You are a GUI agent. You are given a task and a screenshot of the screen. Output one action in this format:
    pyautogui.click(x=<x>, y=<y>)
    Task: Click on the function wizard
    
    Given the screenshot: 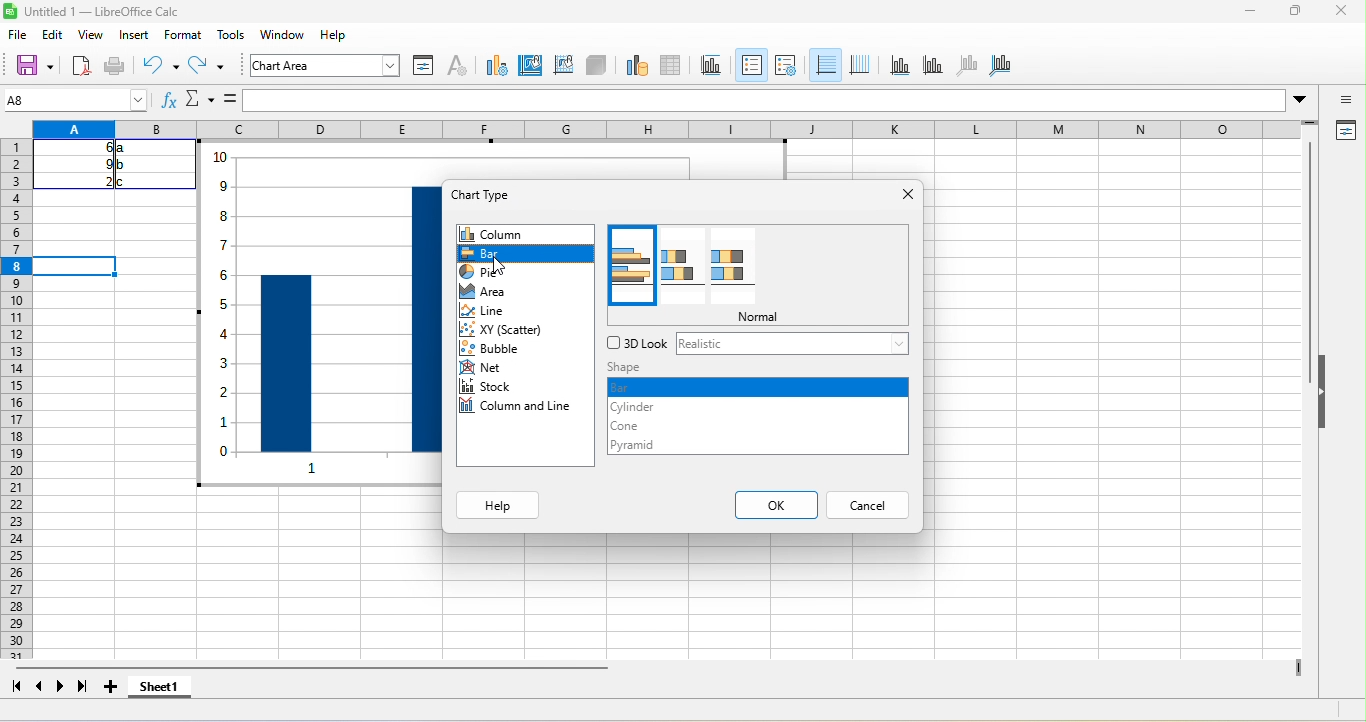 What is the action you would take?
    pyautogui.click(x=170, y=104)
    